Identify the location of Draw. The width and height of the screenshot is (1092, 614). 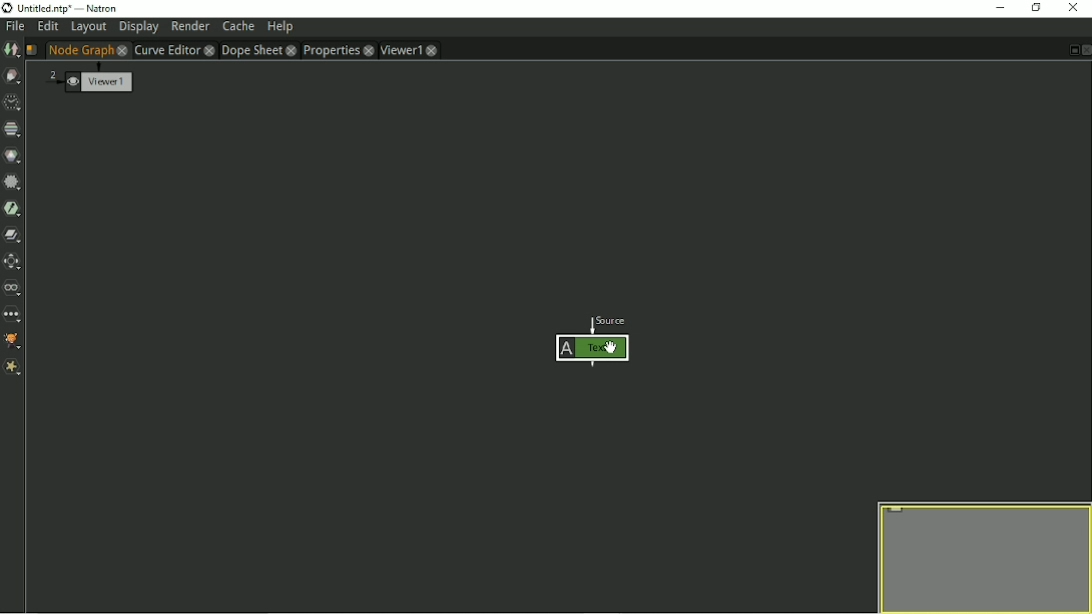
(14, 76).